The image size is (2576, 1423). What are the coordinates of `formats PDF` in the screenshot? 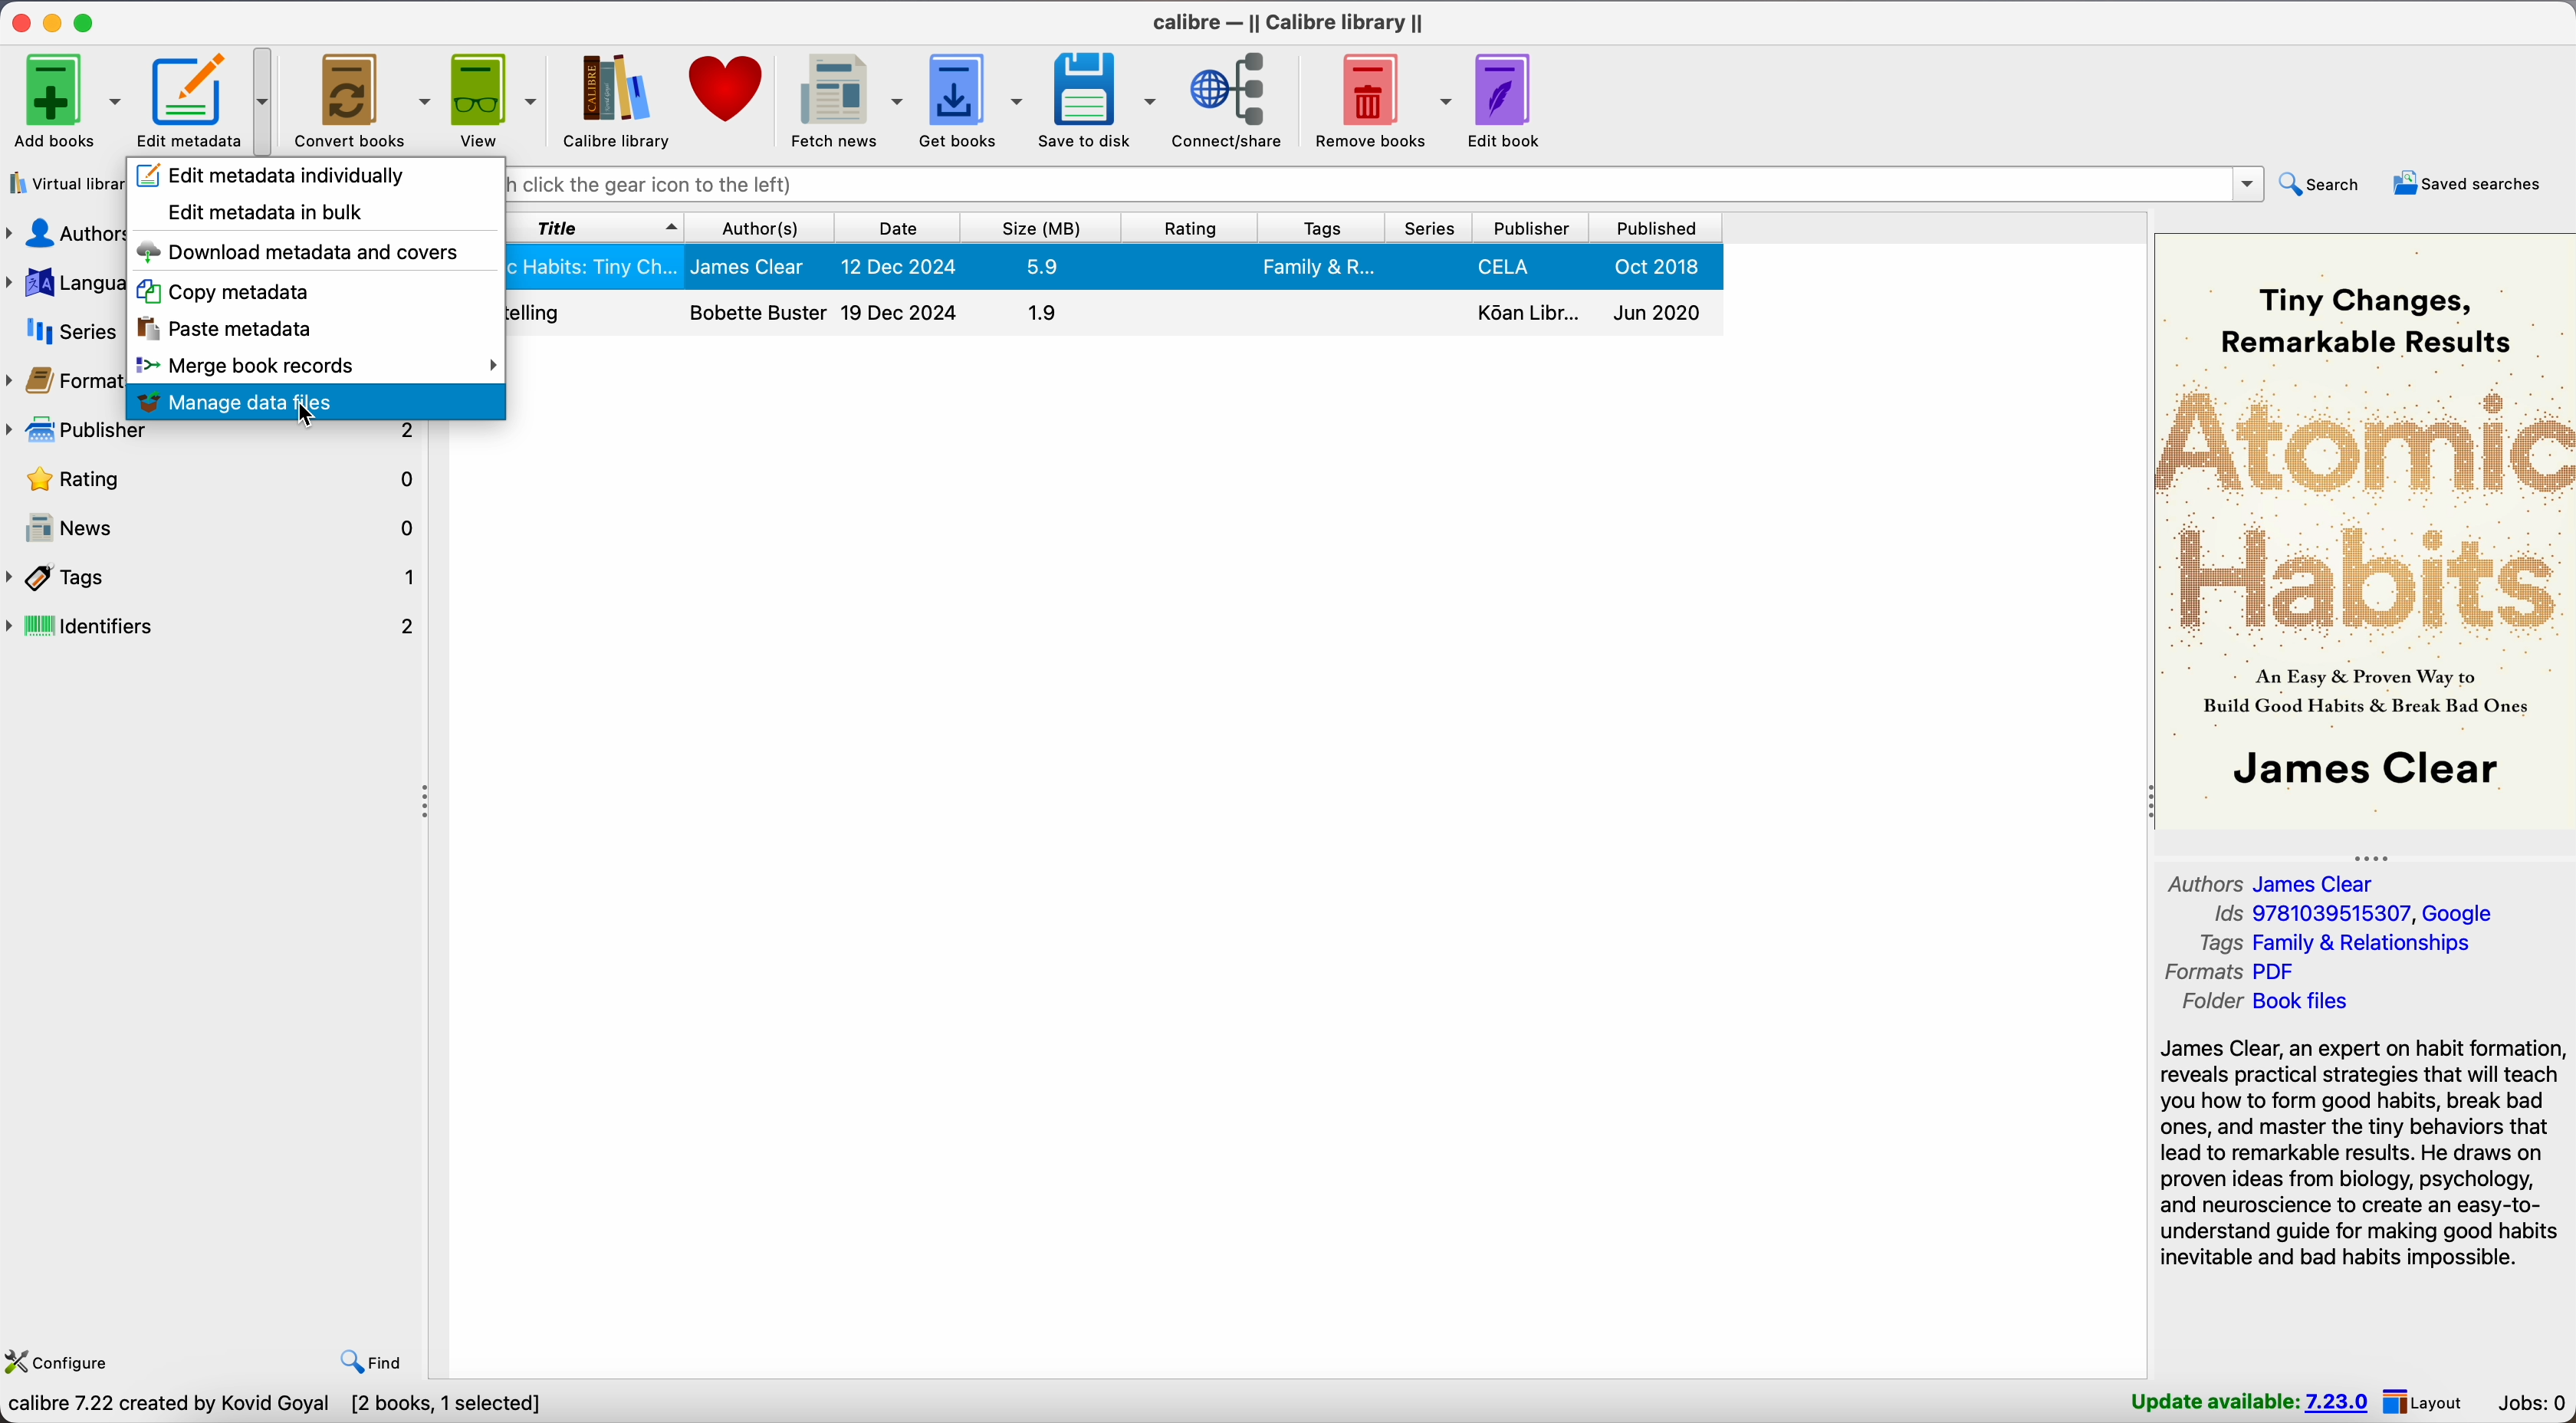 It's located at (2233, 972).